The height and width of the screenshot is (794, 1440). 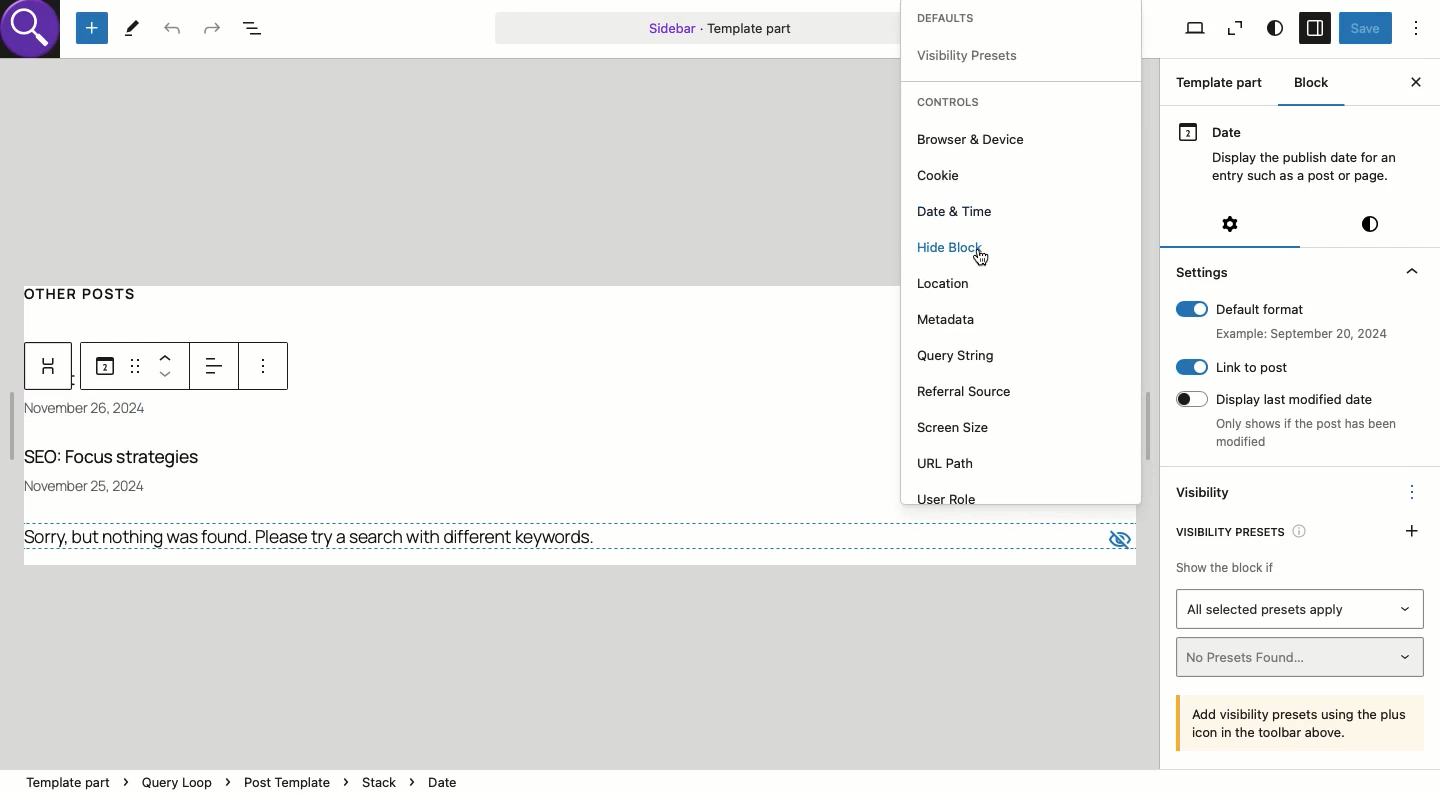 I want to click on Settings, so click(x=1205, y=271).